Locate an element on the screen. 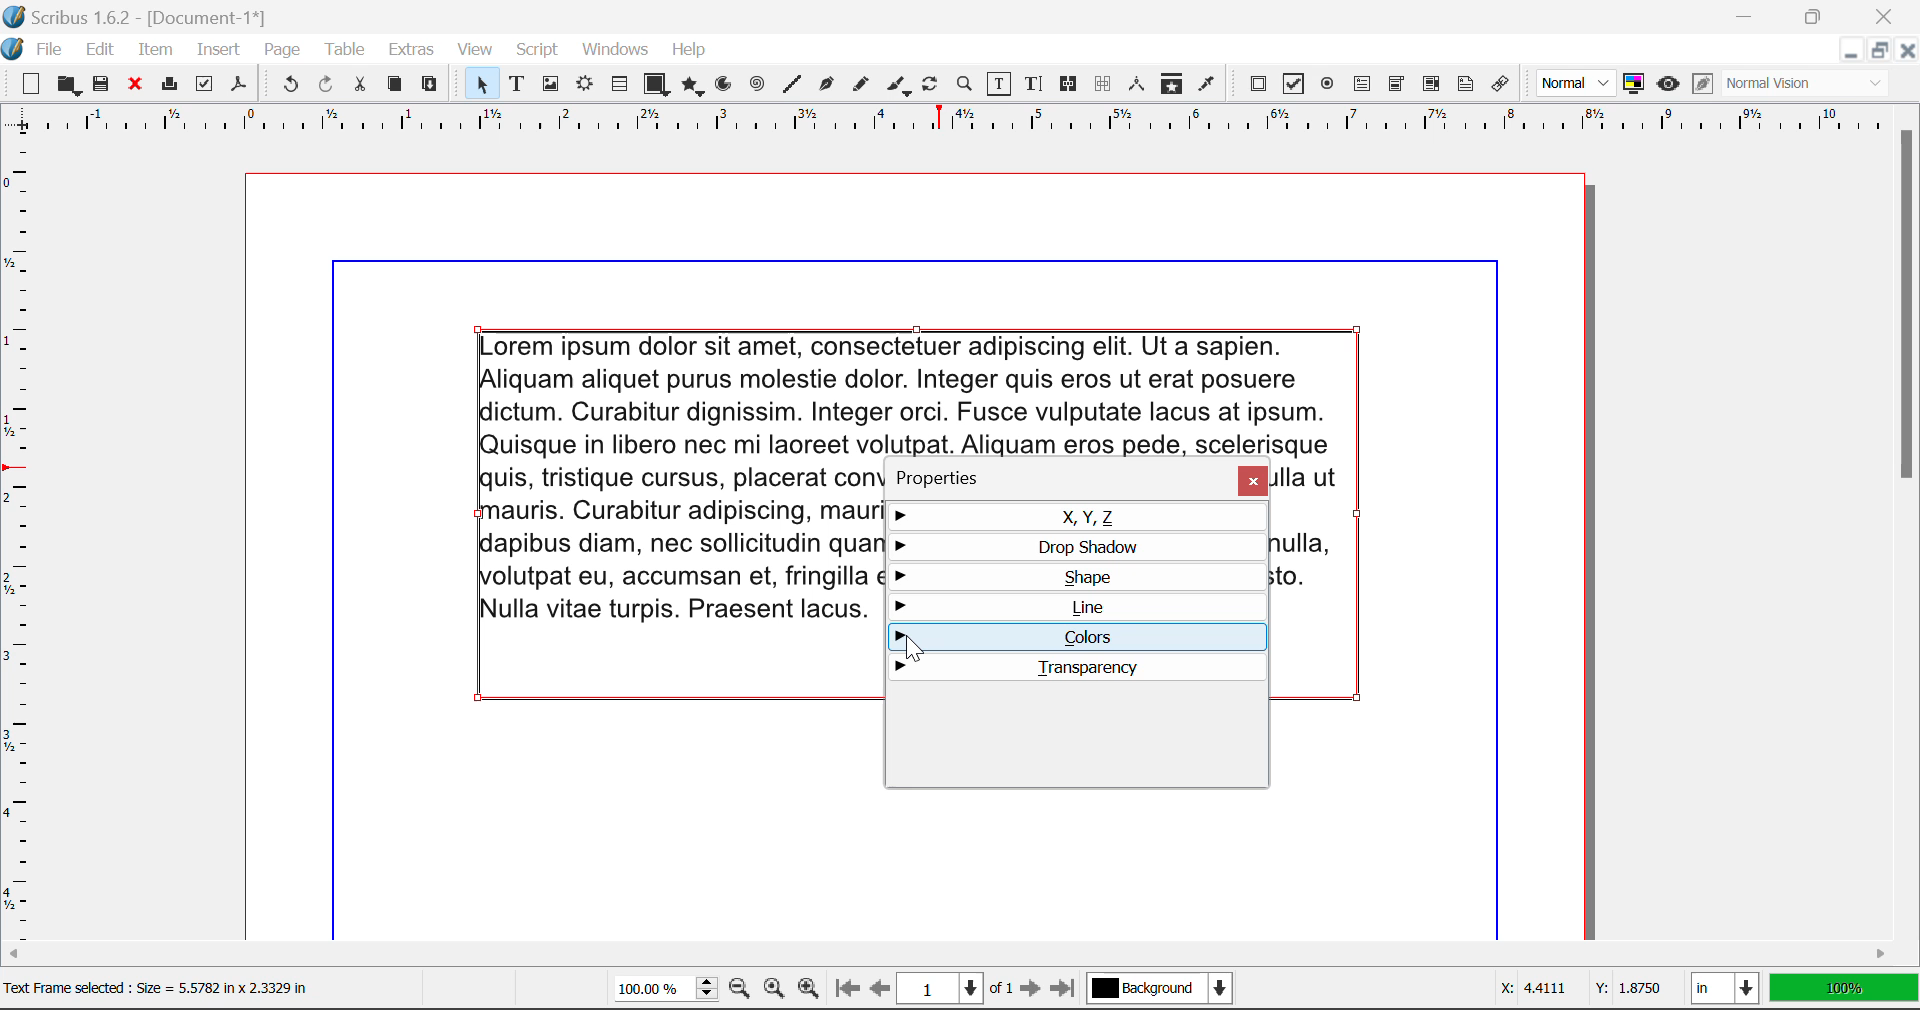 This screenshot has width=1920, height=1010. Restore Down is located at coordinates (1849, 51).